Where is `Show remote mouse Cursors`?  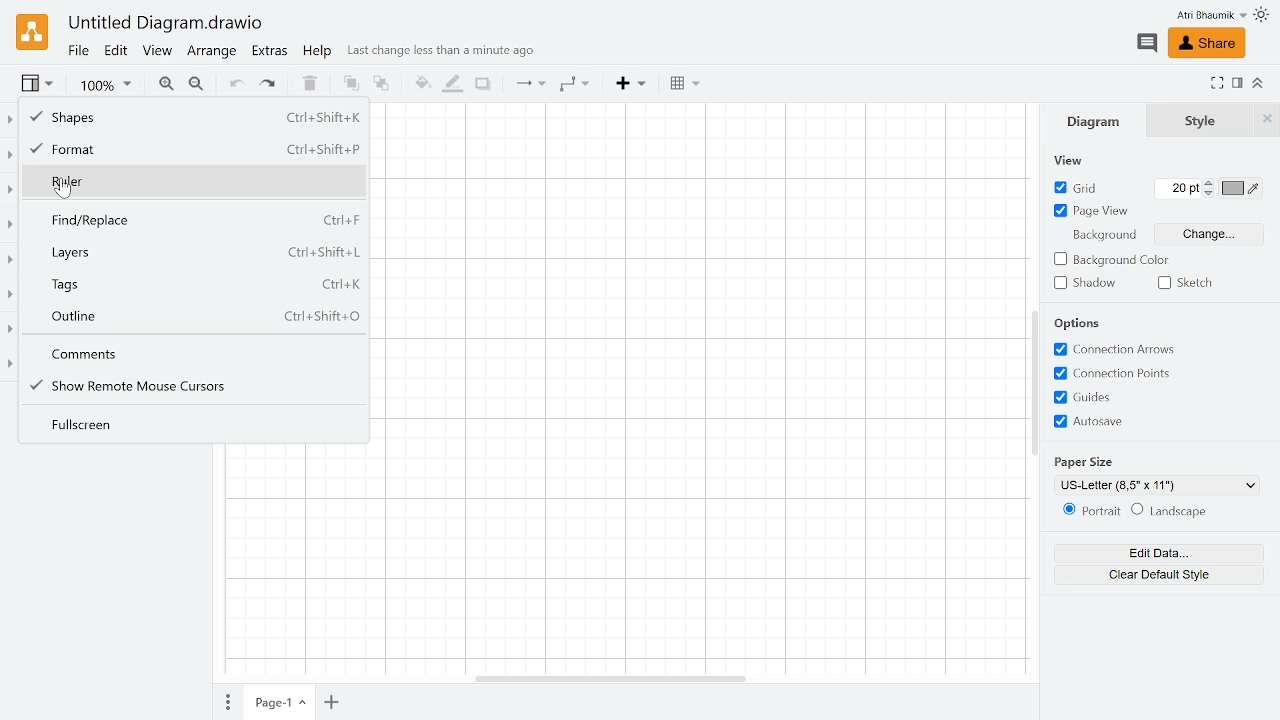 Show remote mouse Cursors is located at coordinates (190, 388).